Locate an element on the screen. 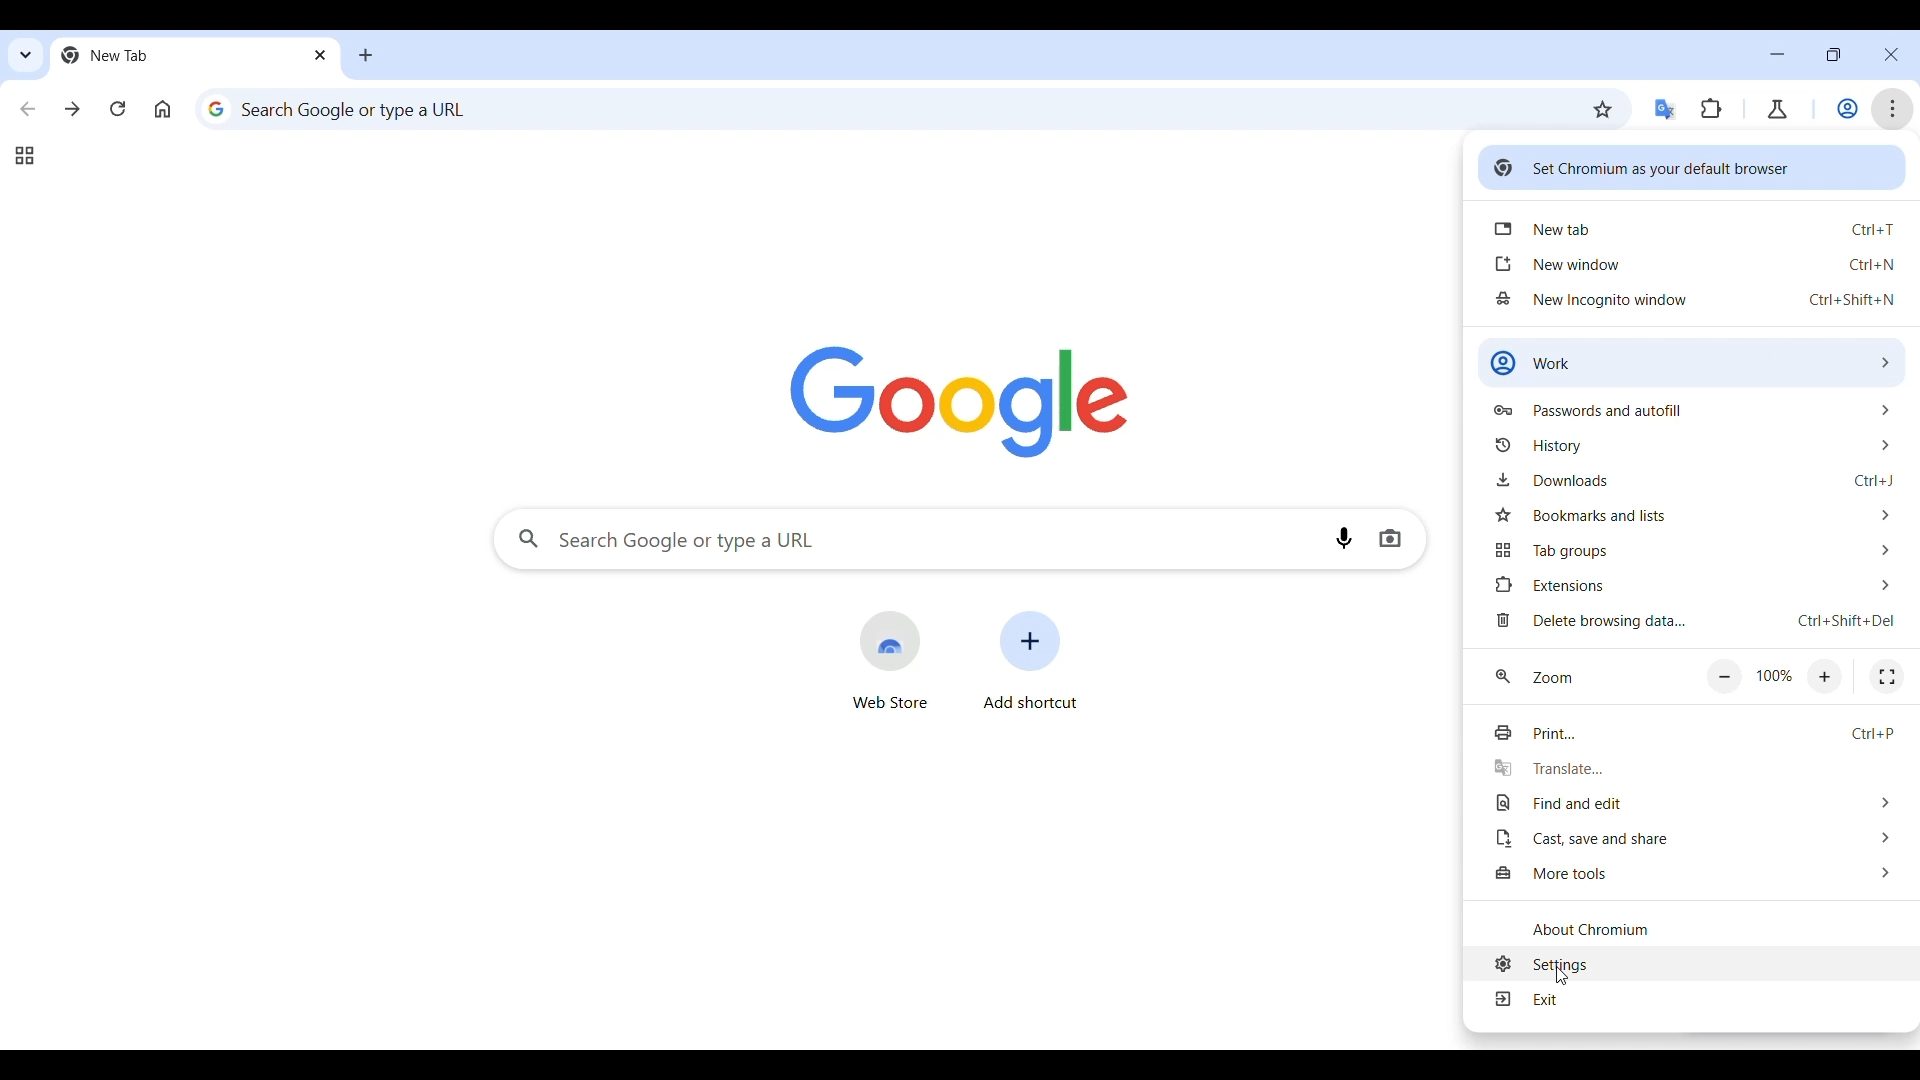 Image resolution: width=1920 pixels, height=1080 pixels. Tab groups is located at coordinates (24, 156).